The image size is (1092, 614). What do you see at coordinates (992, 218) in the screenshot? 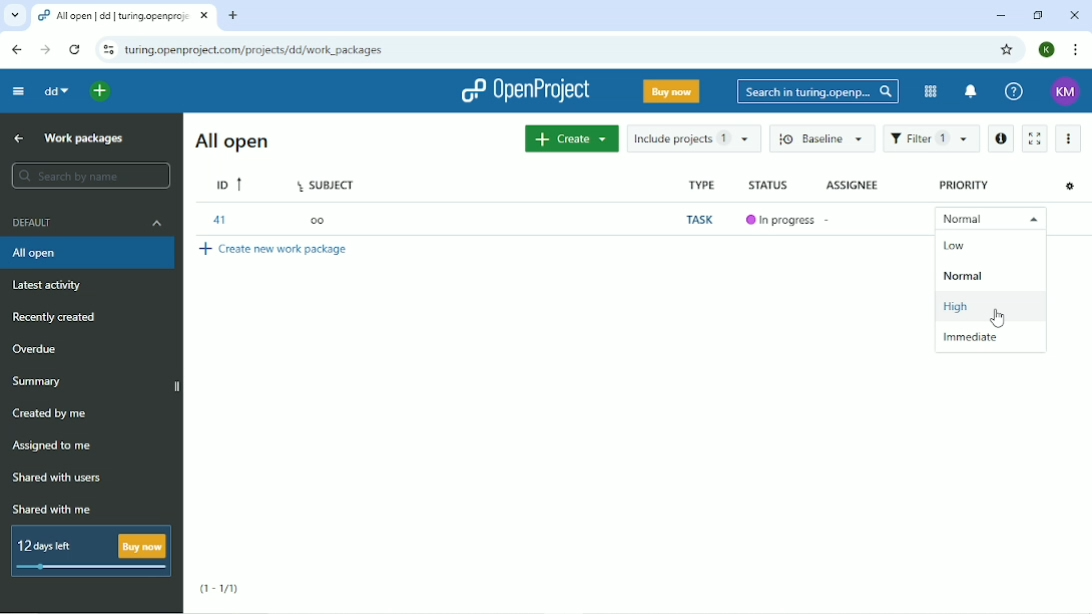
I see `Normal` at bounding box center [992, 218].